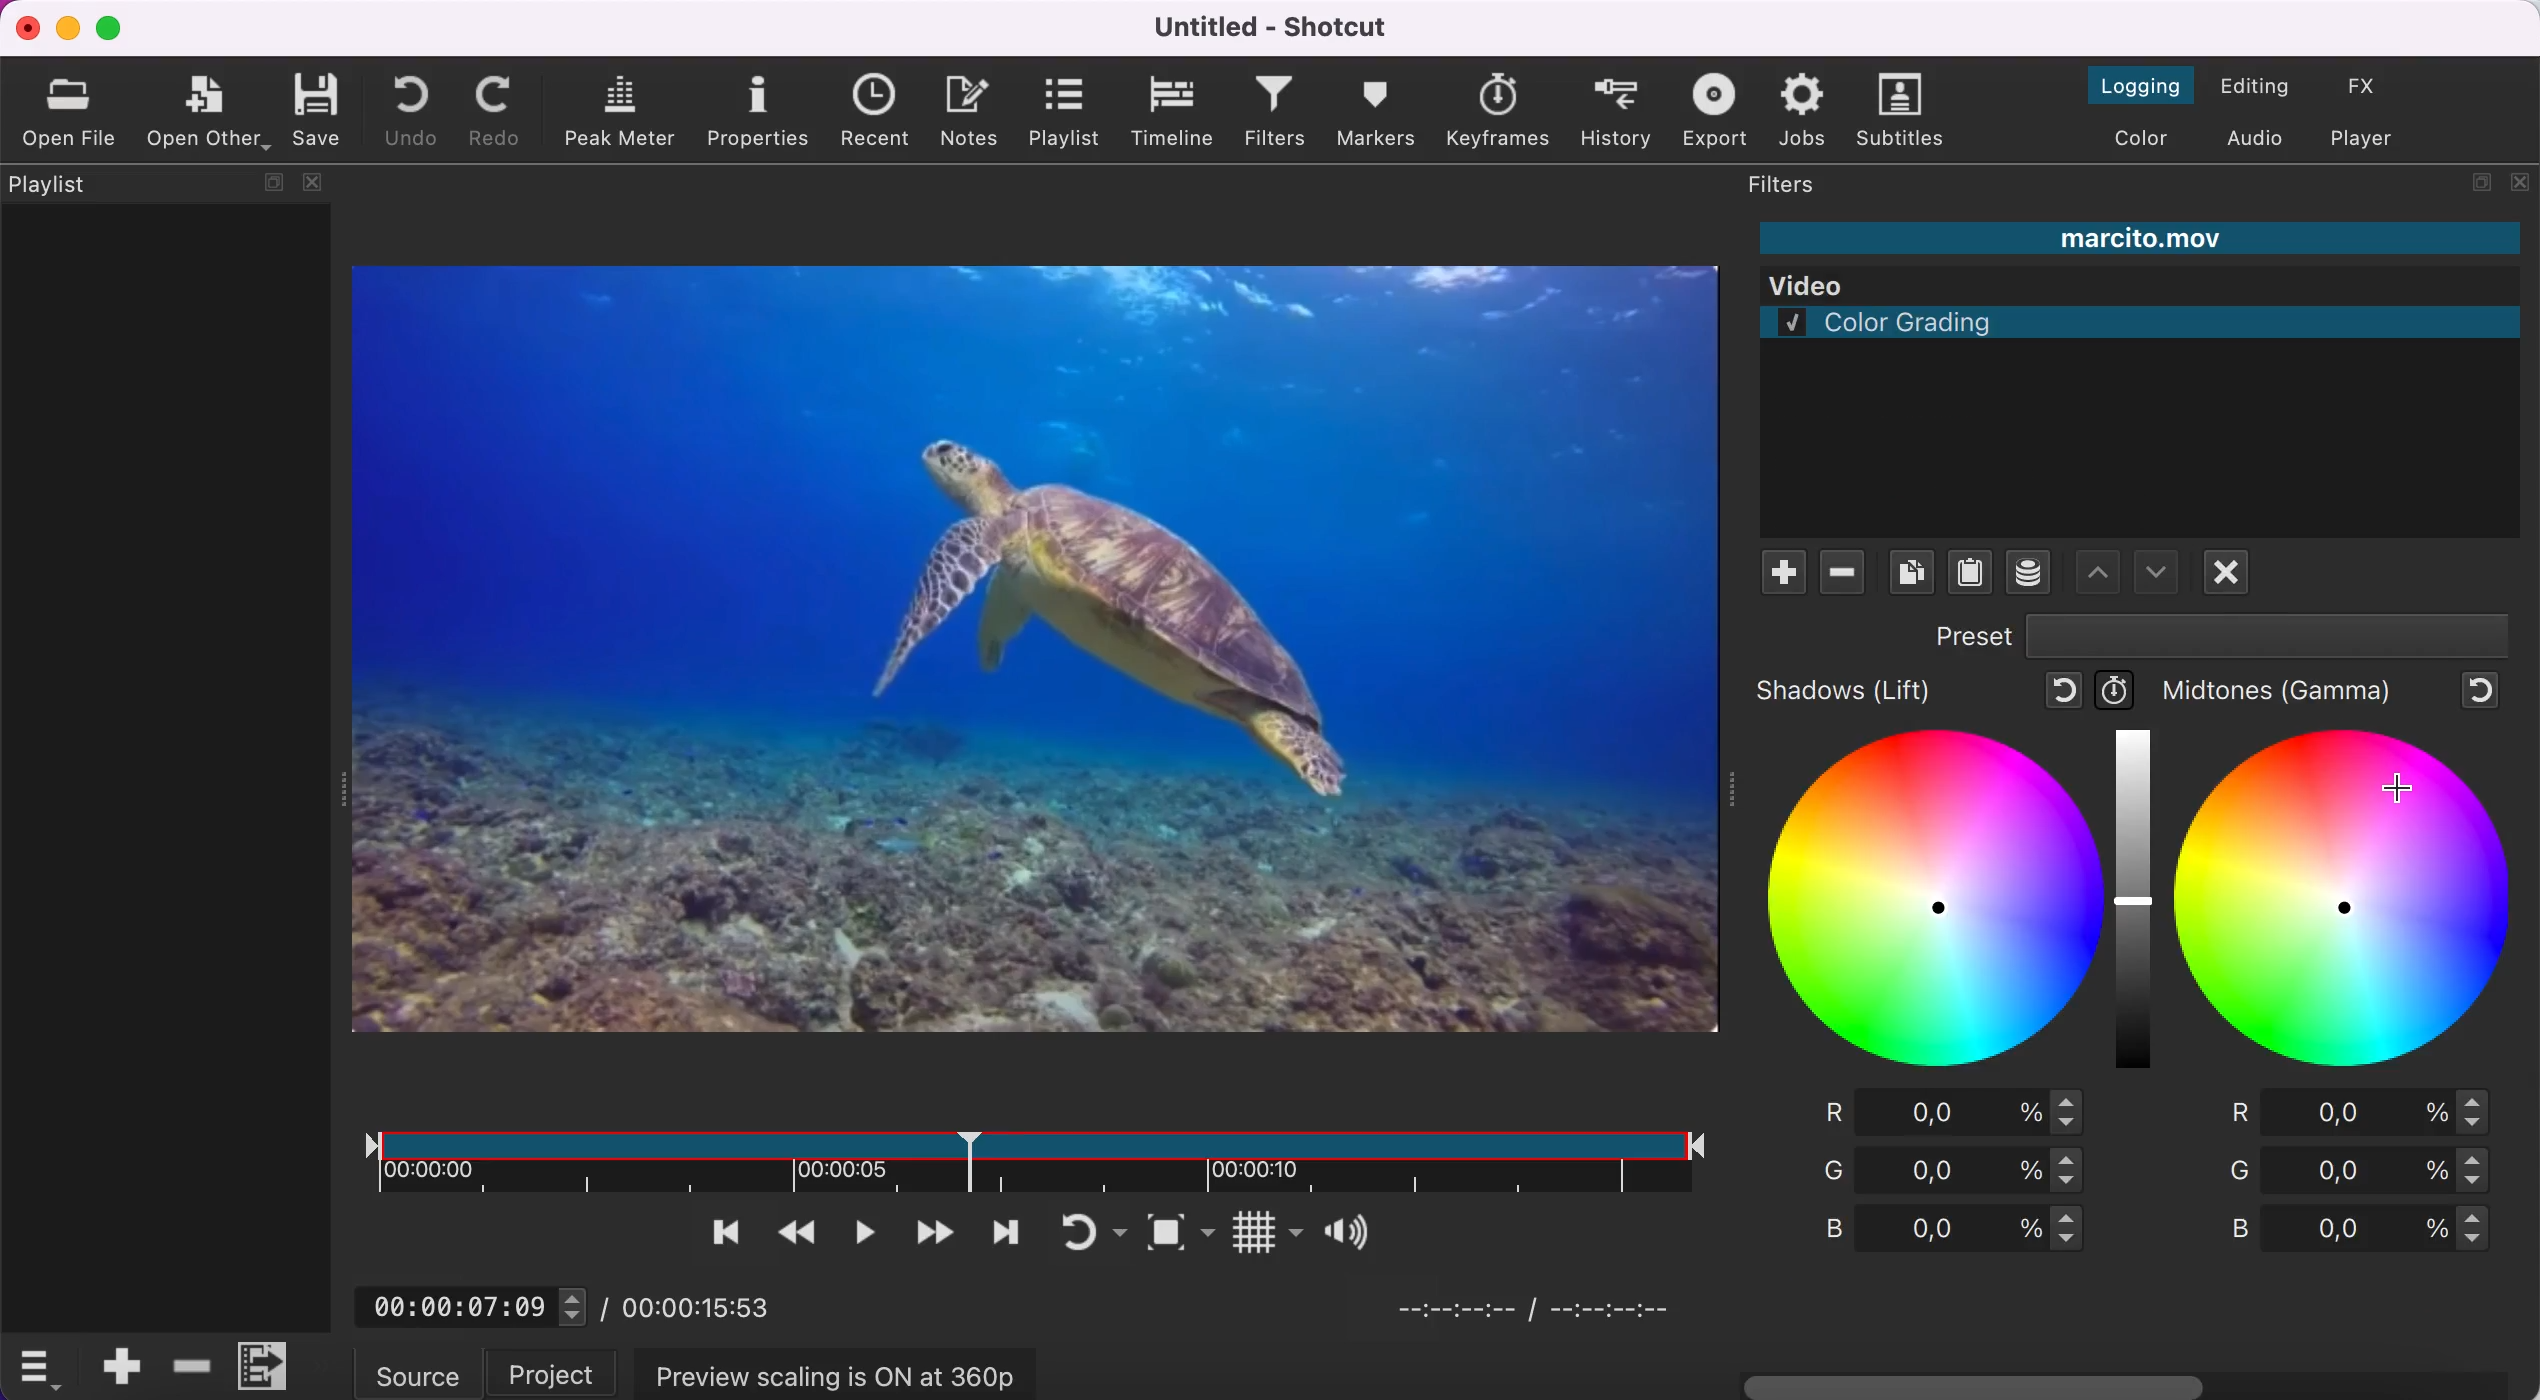 The width and height of the screenshot is (2540, 1400). I want to click on midtones (gamma), so click(2278, 691).